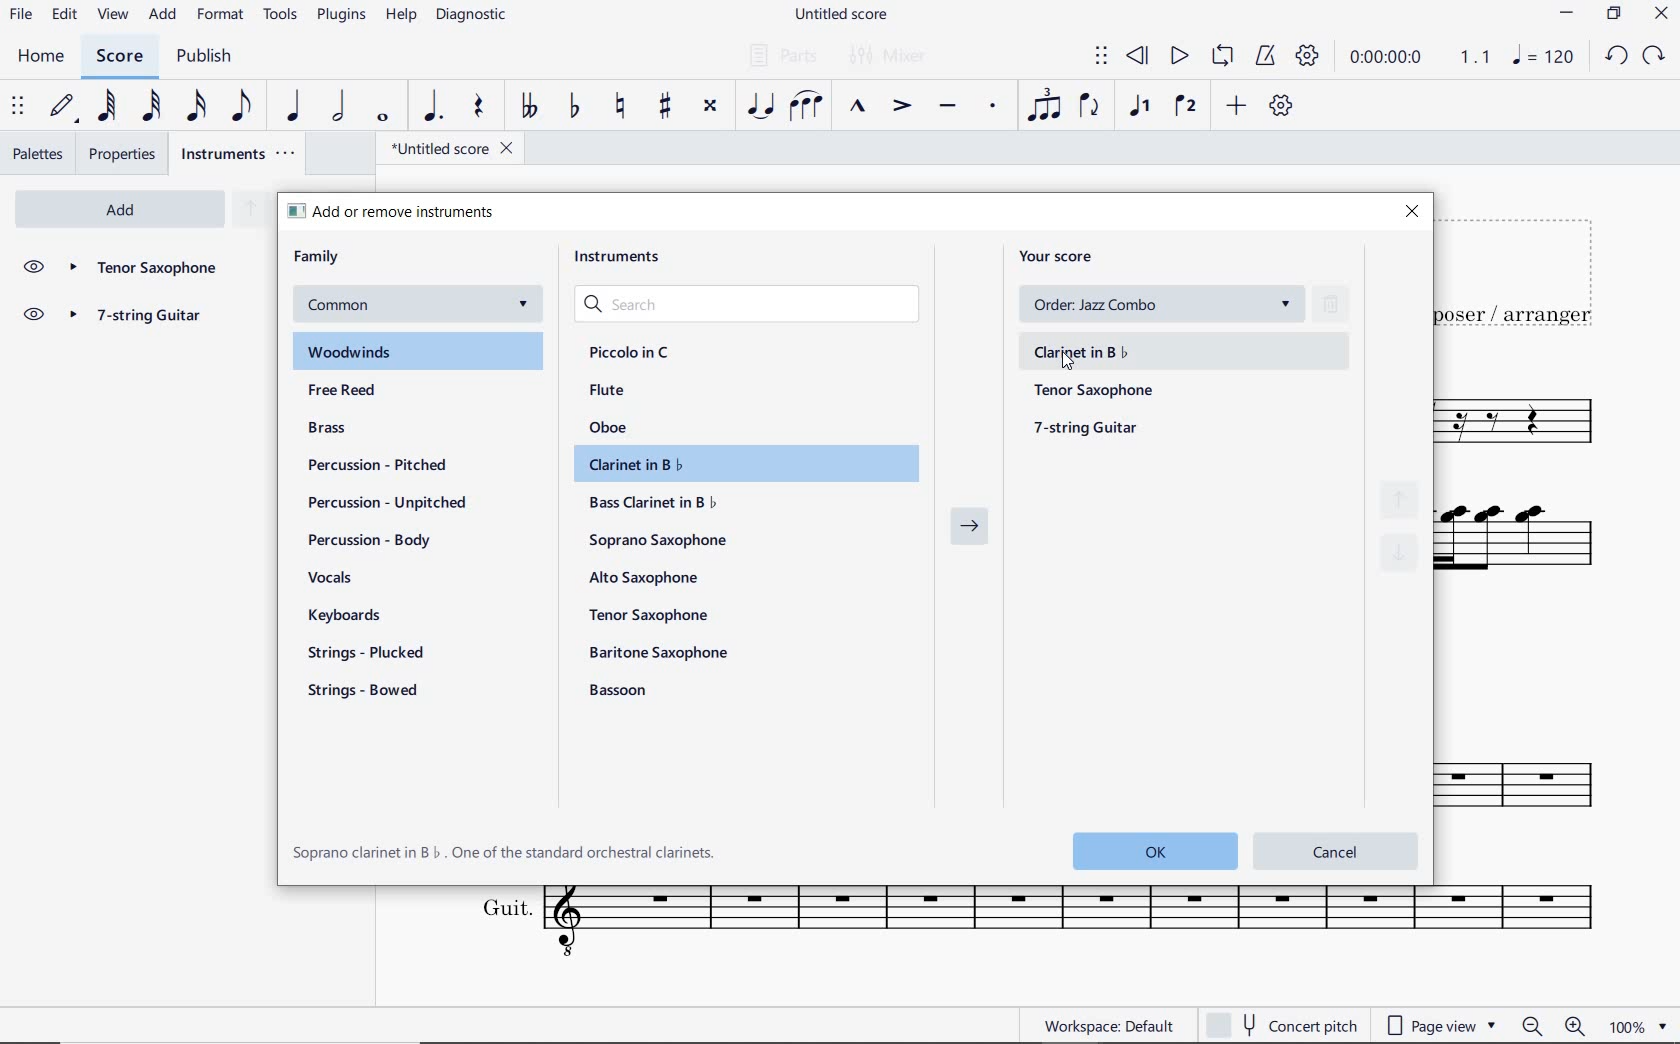  What do you see at coordinates (970, 532) in the screenshot?
I see `add selected instrument to score` at bounding box center [970, 532].